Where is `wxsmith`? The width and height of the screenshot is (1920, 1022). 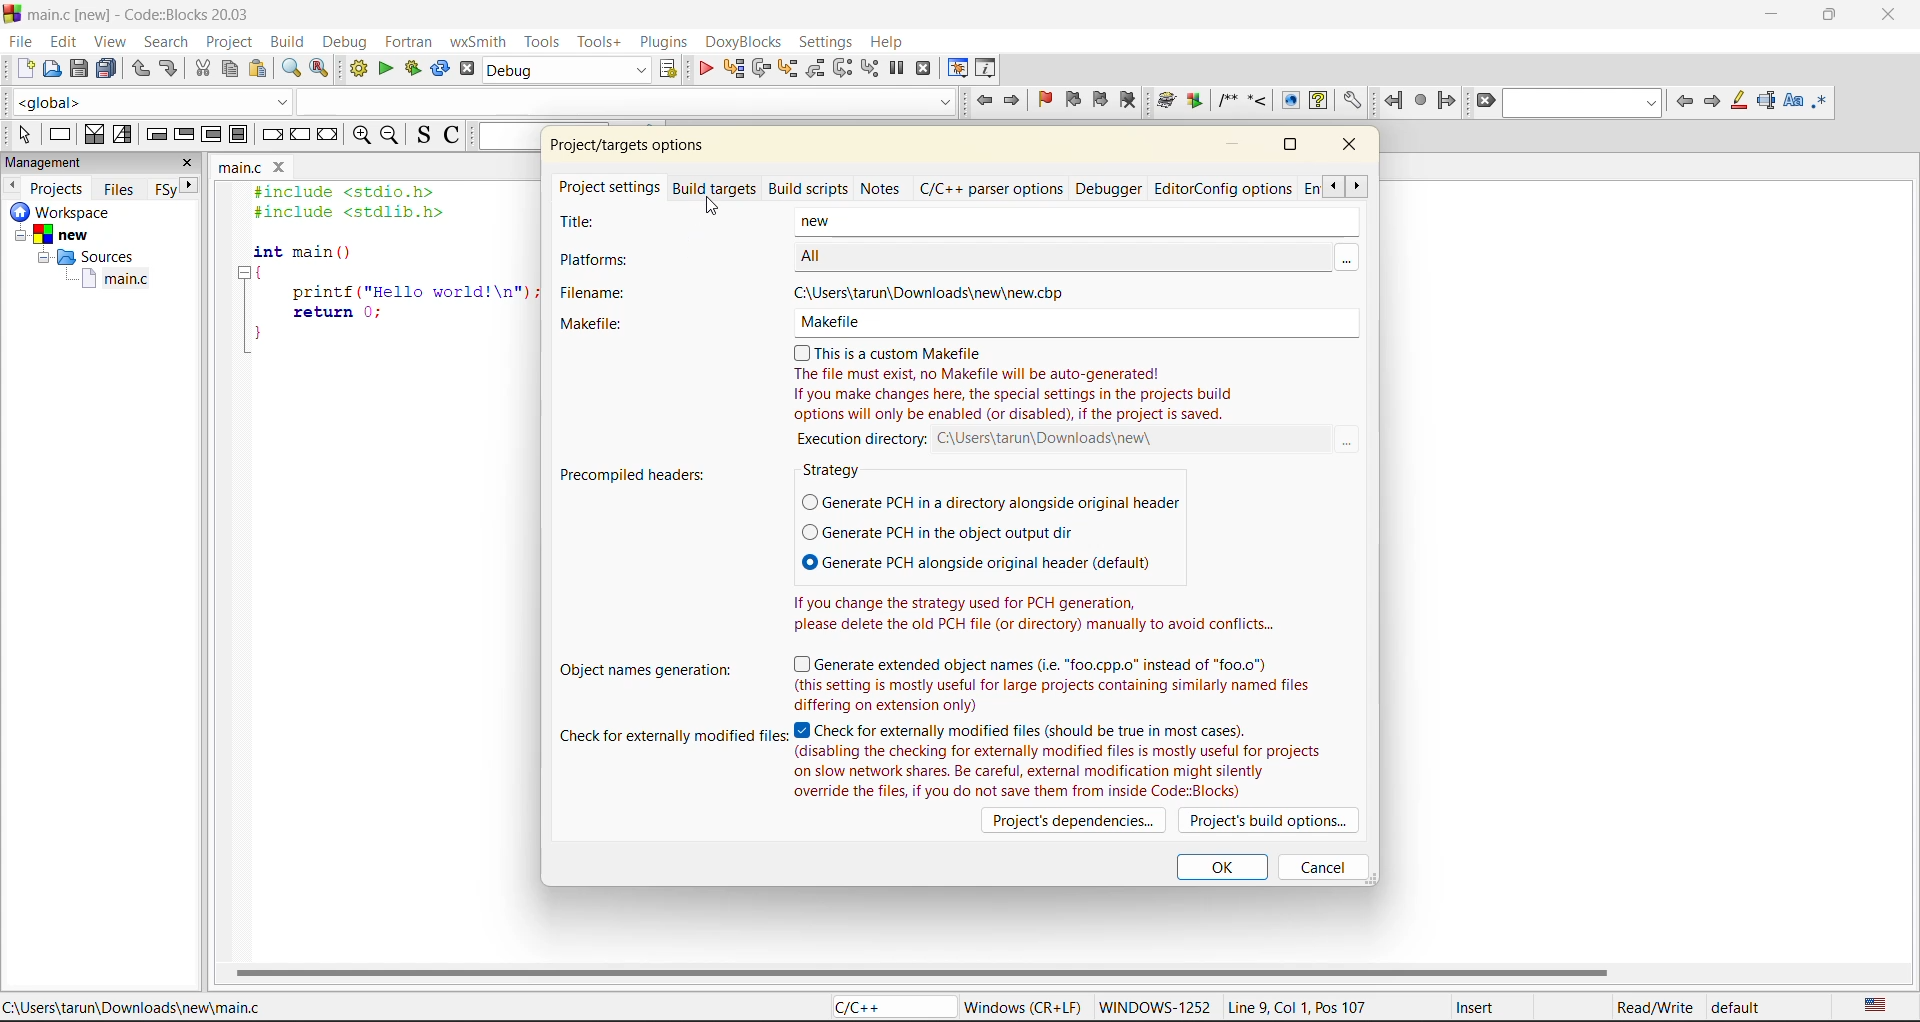 wxsmith is located at coordinates (481, 41).